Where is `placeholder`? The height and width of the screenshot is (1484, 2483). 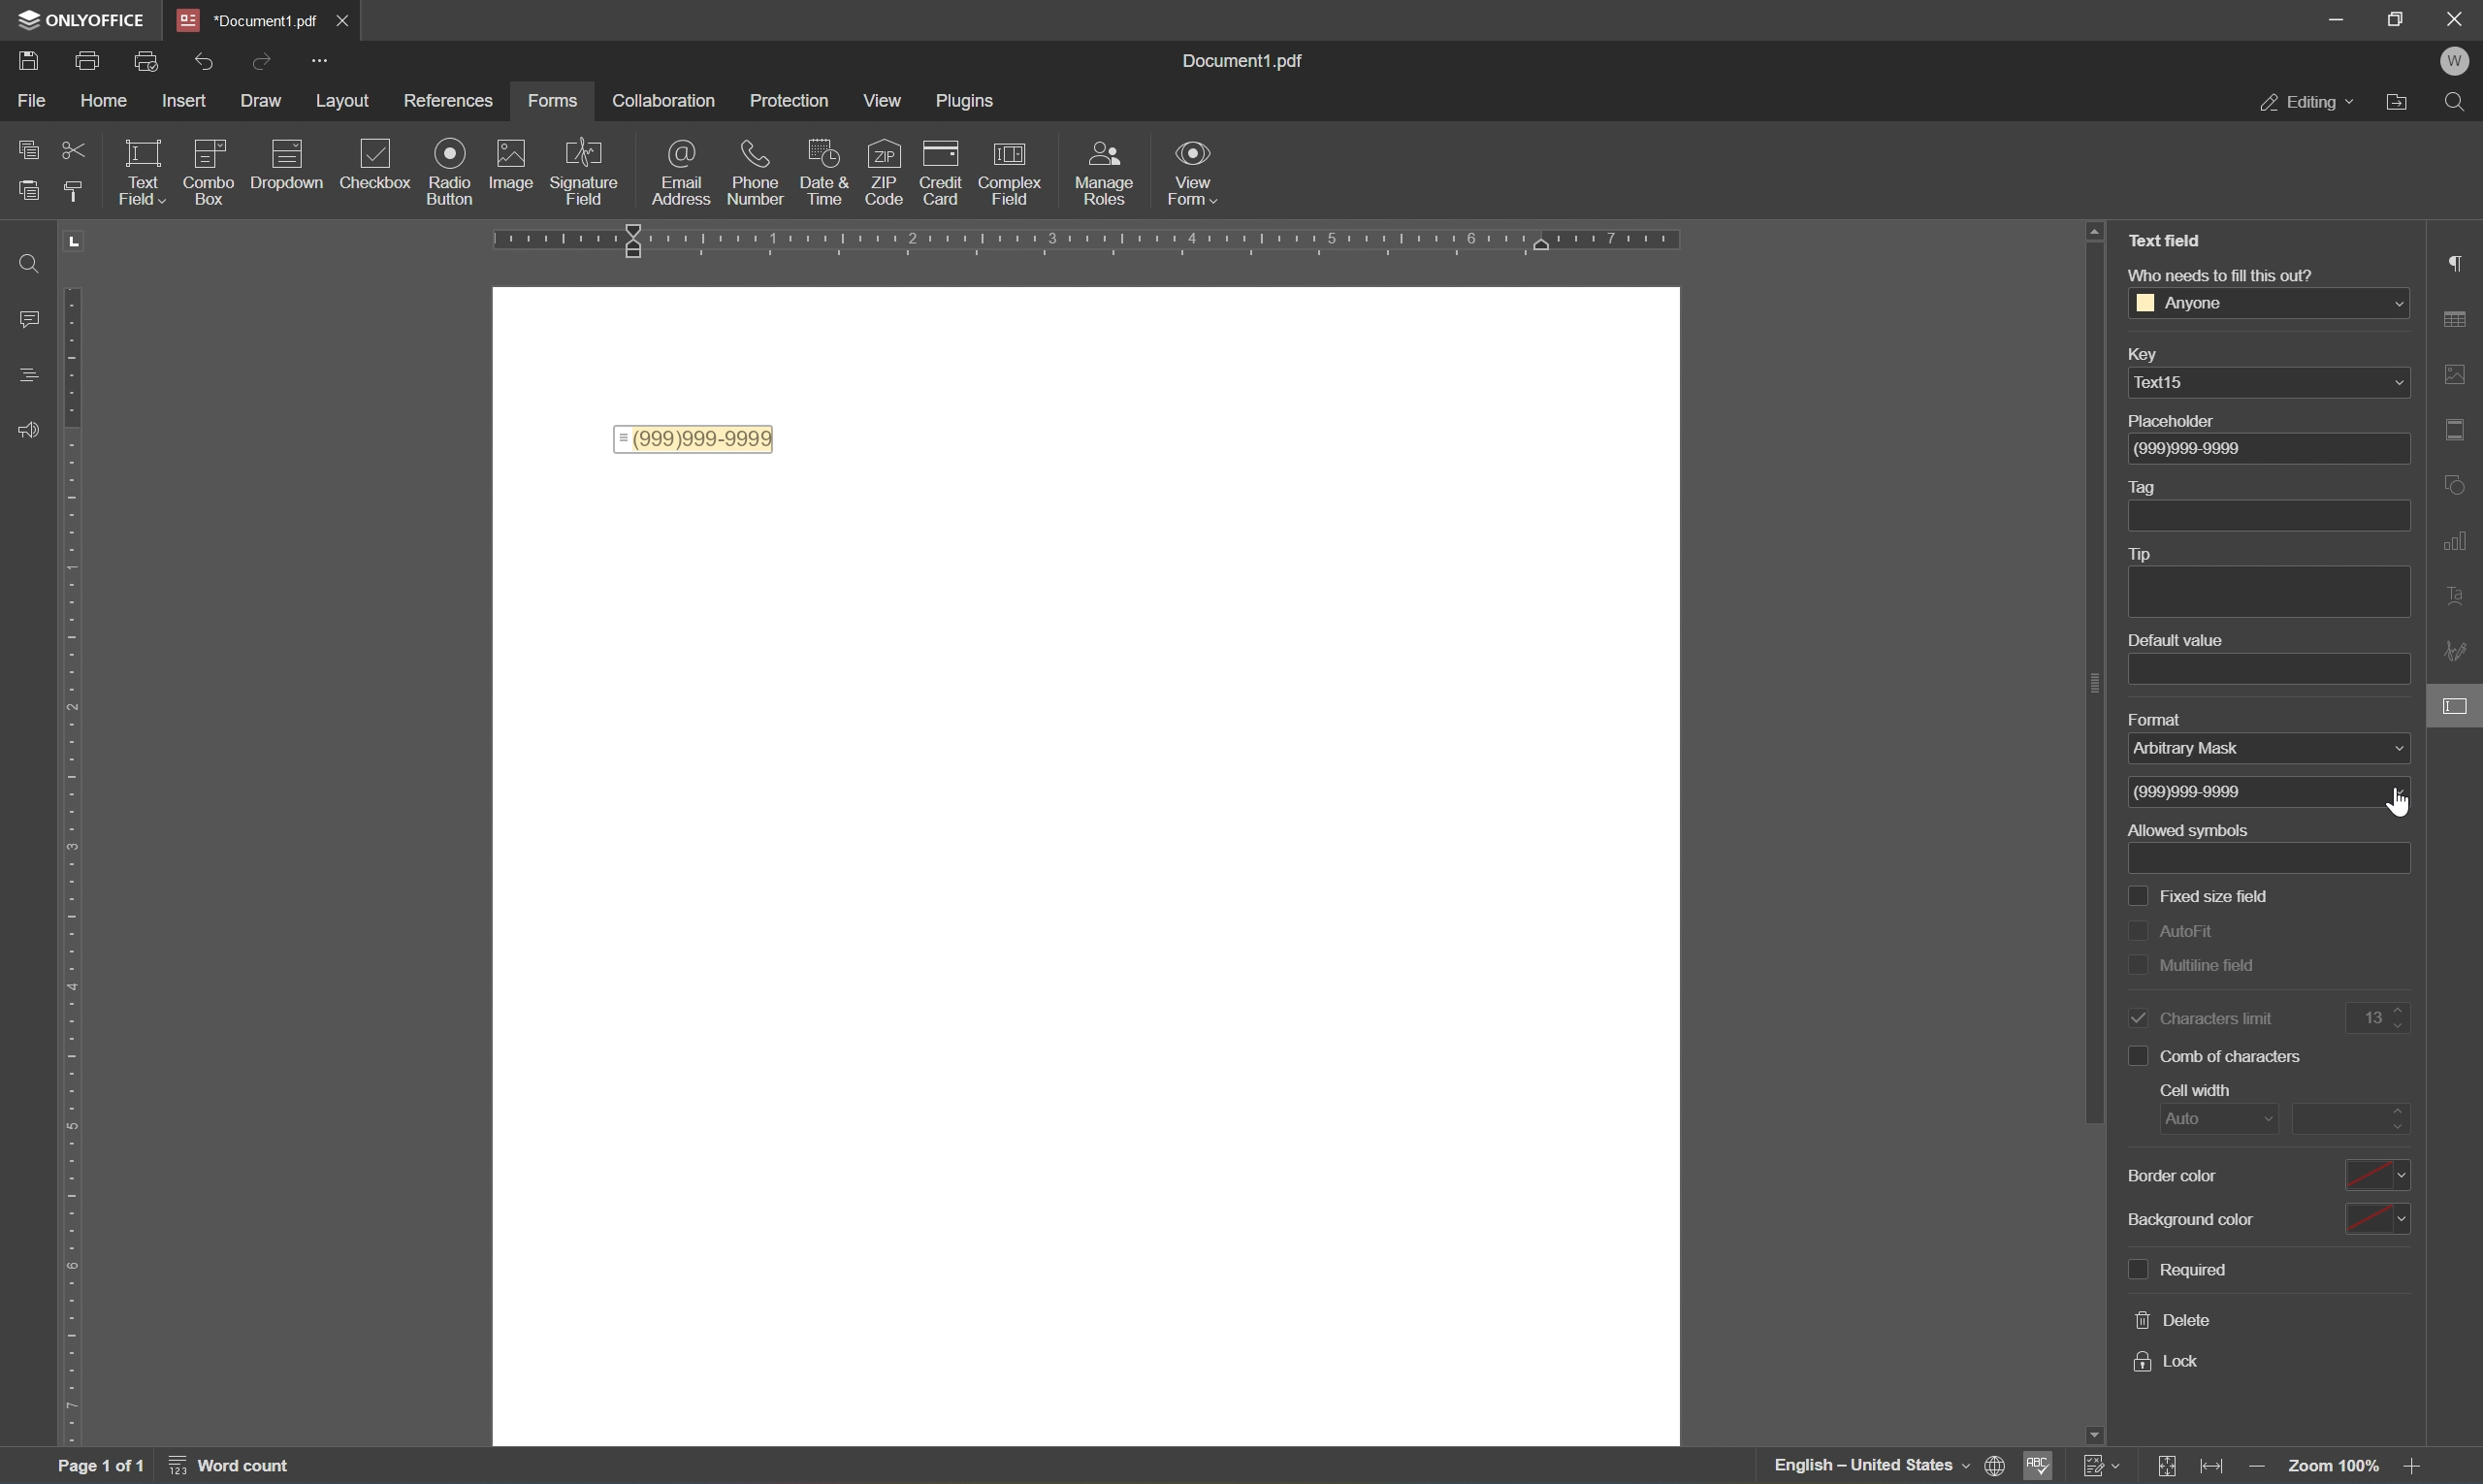
placeholder is located at coordinates (2181, 422).